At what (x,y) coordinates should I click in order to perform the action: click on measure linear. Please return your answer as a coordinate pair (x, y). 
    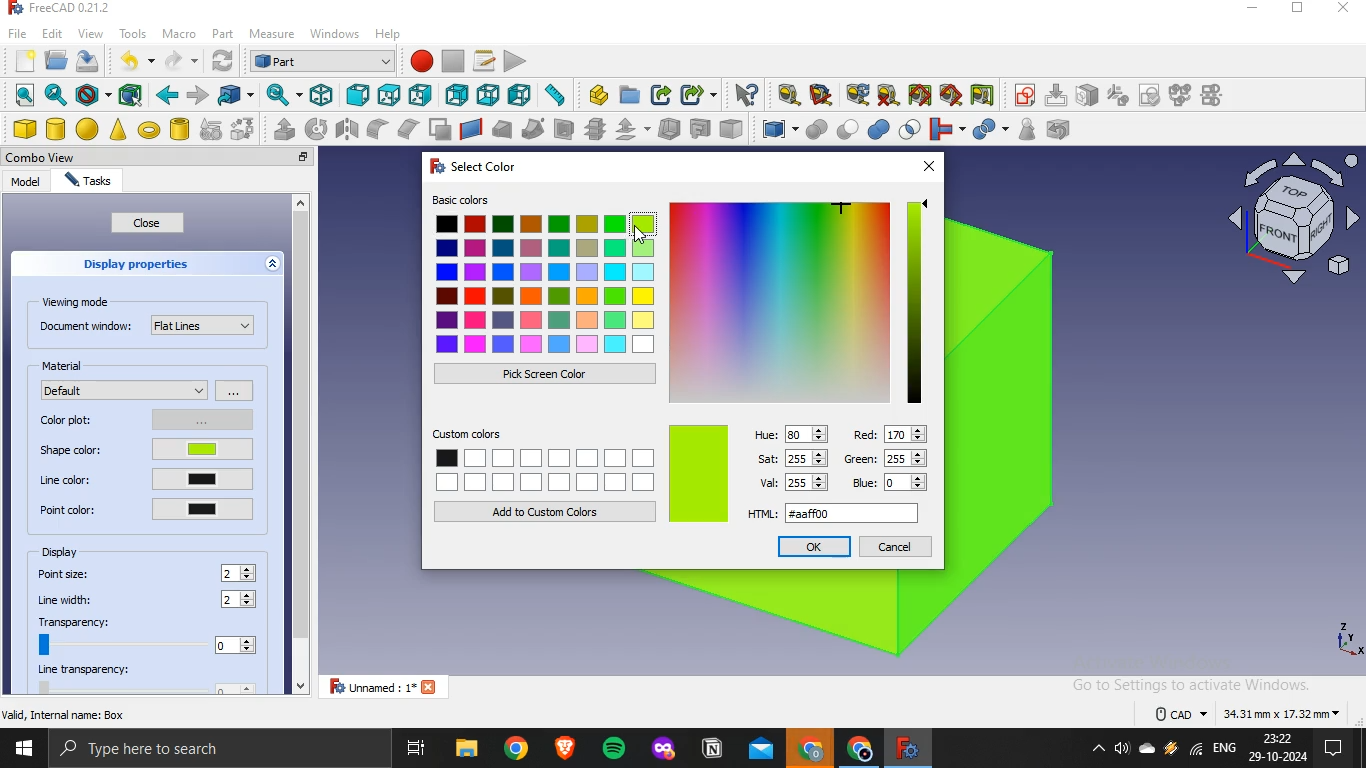
    Looking at the image, I should click on (789, 96).